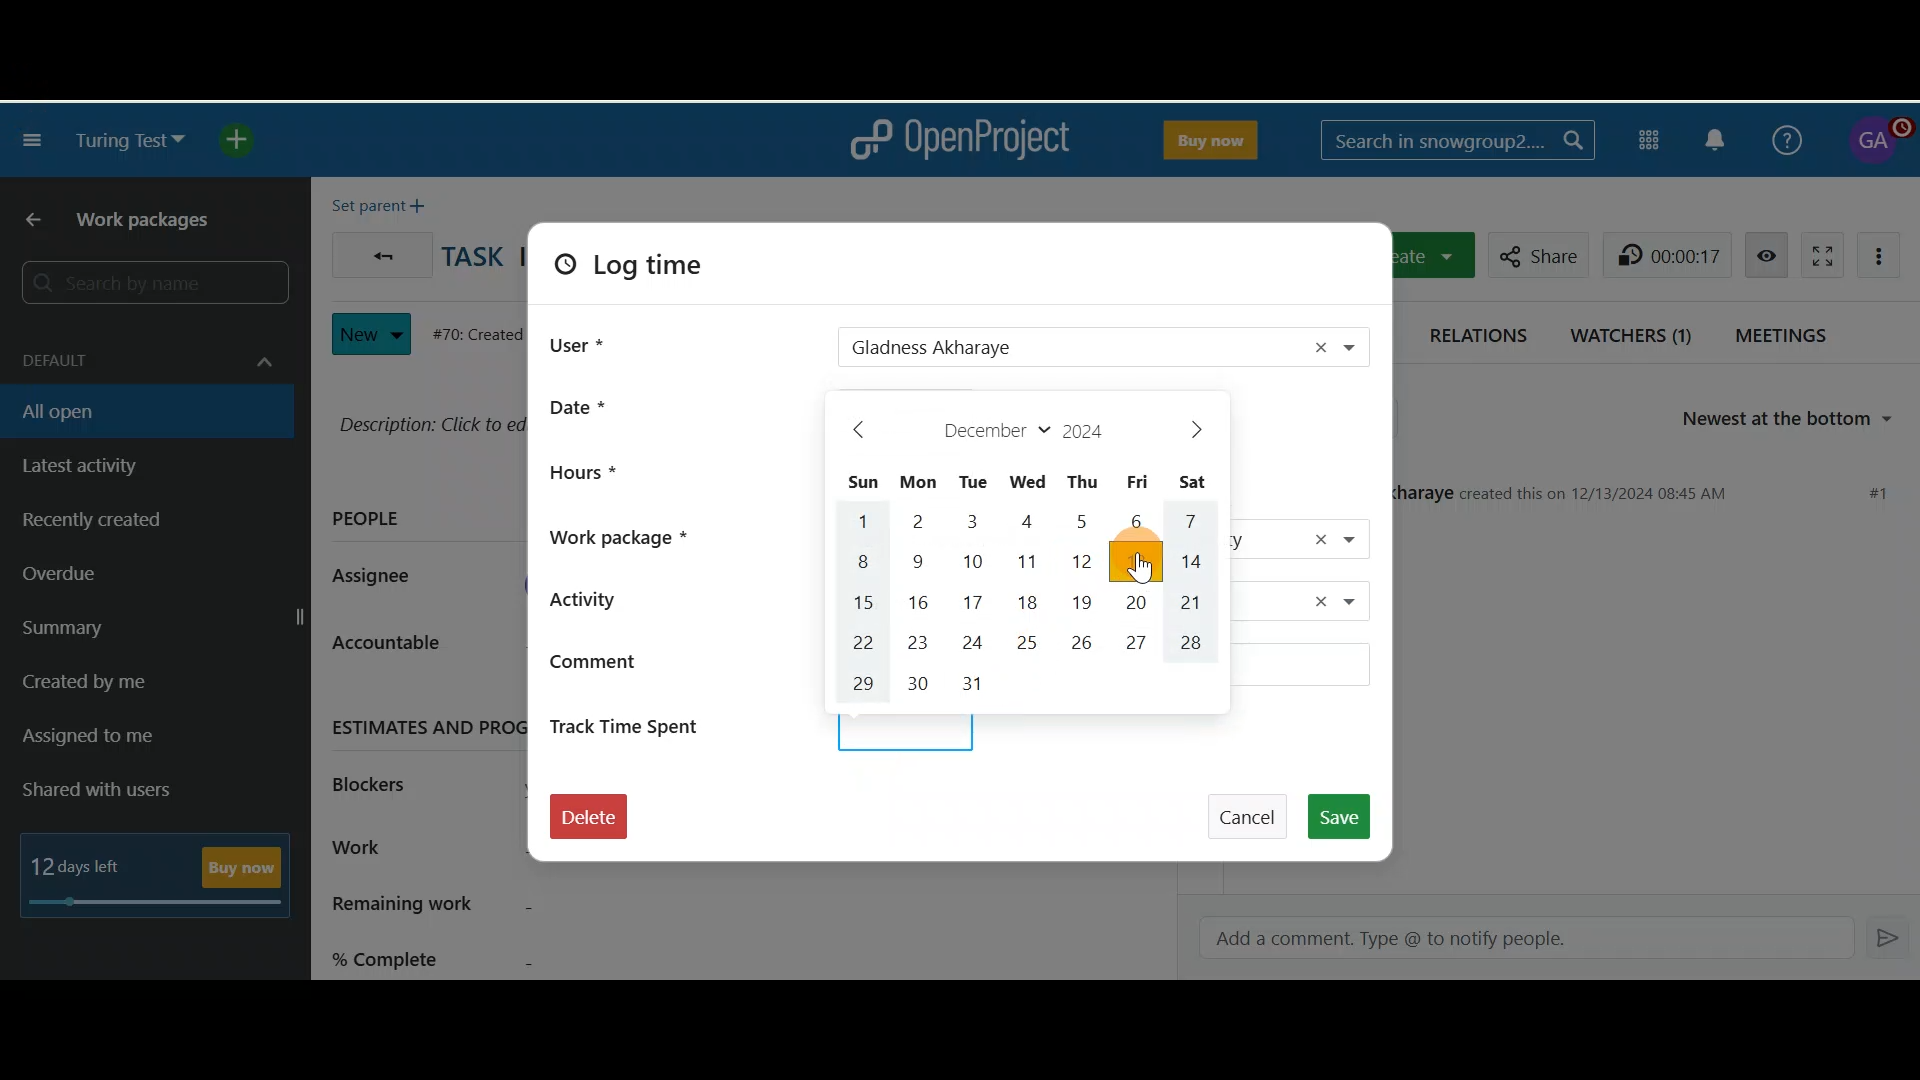  What do you see at coordinates (1672, 254) in the screenshot?
I see `00:00:06` at bounding box center [1672, 254].